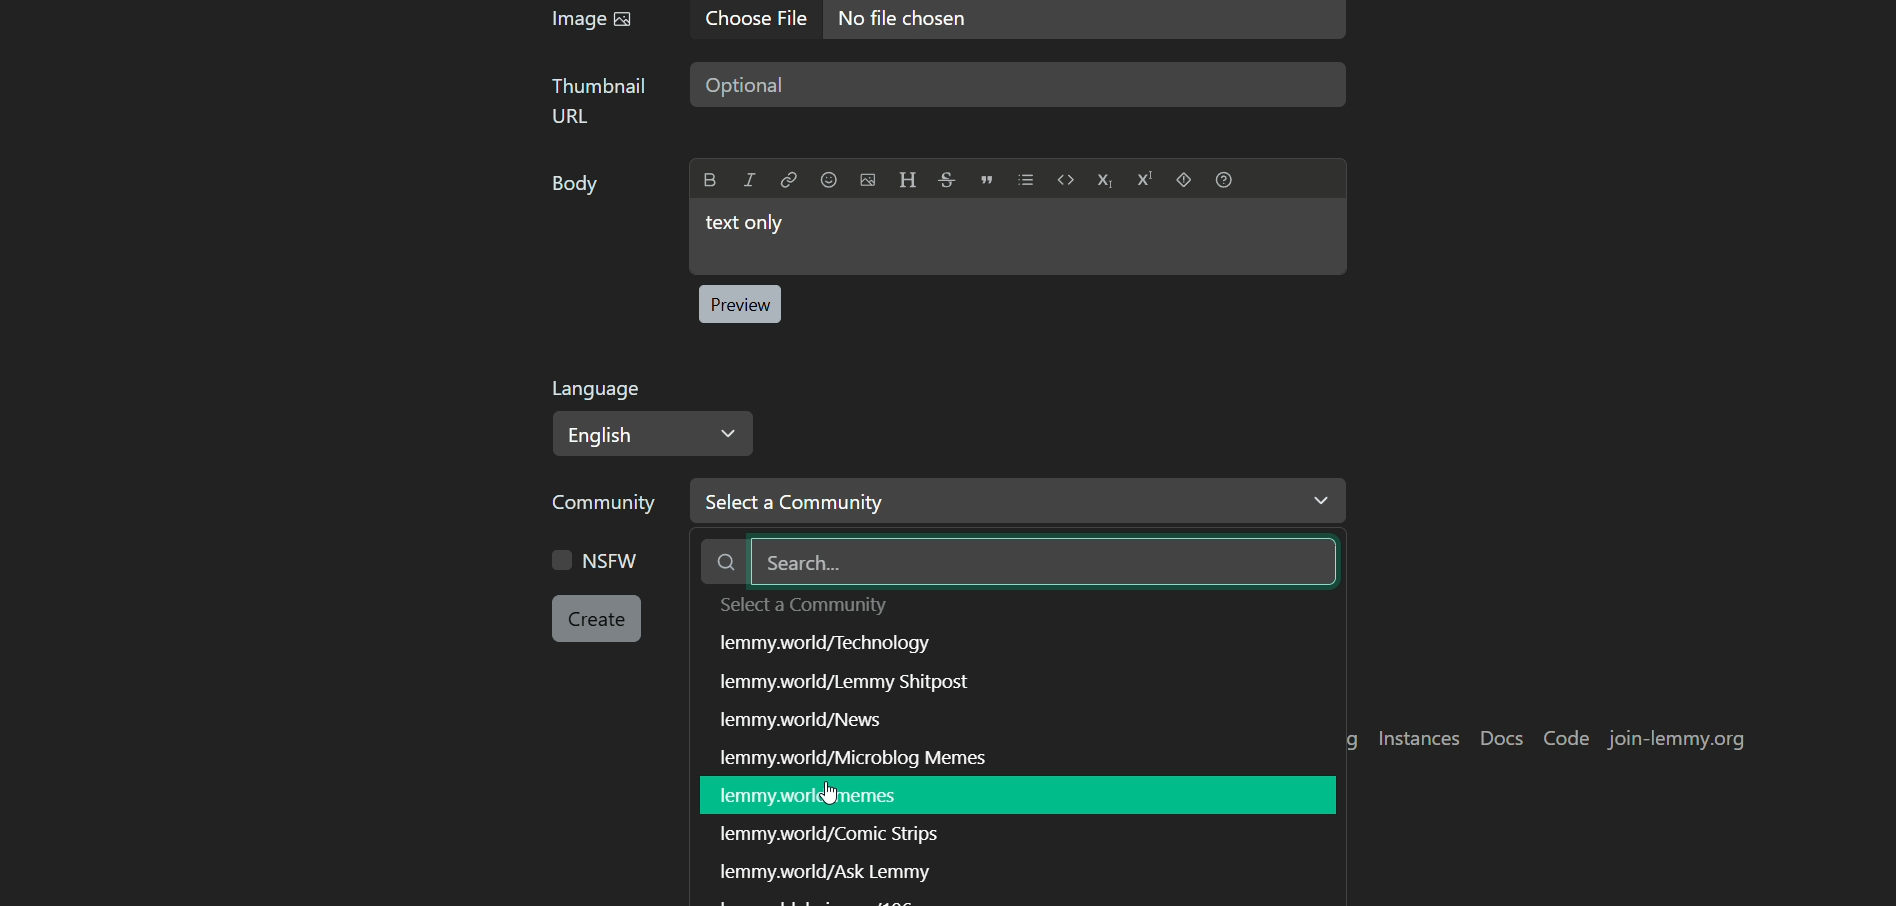 This screenshot has width=1896, height=906. What do you see at coordinates (908, 180) in the screenshot?
I see `Header` at bounding box center [908, 180].